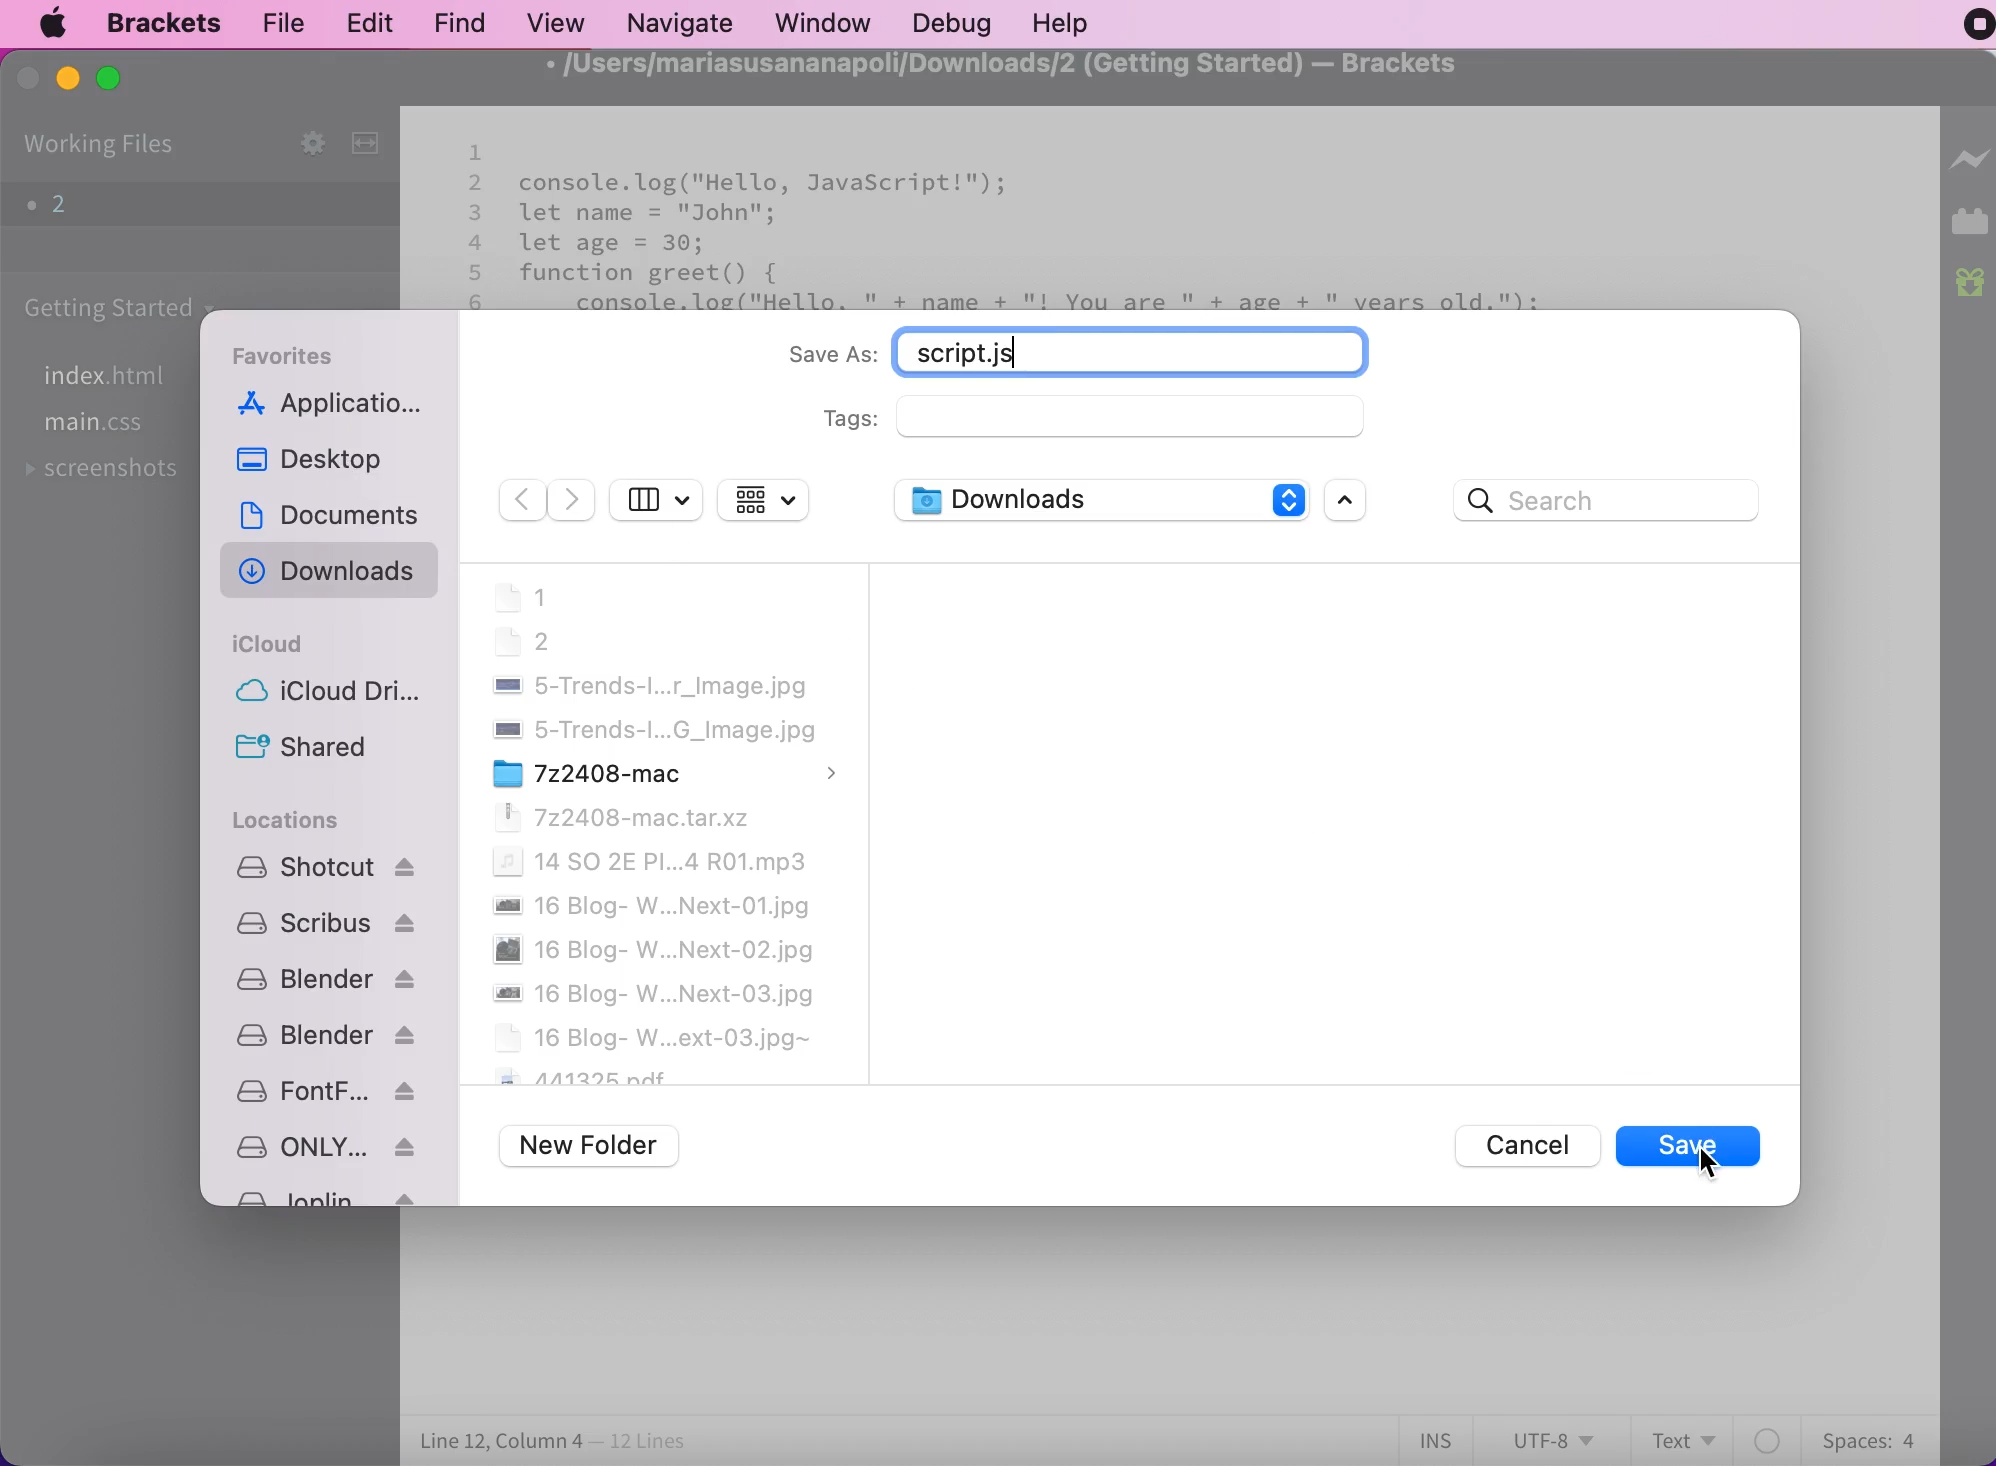  I want to click on fontforge, so click(325, 1091).